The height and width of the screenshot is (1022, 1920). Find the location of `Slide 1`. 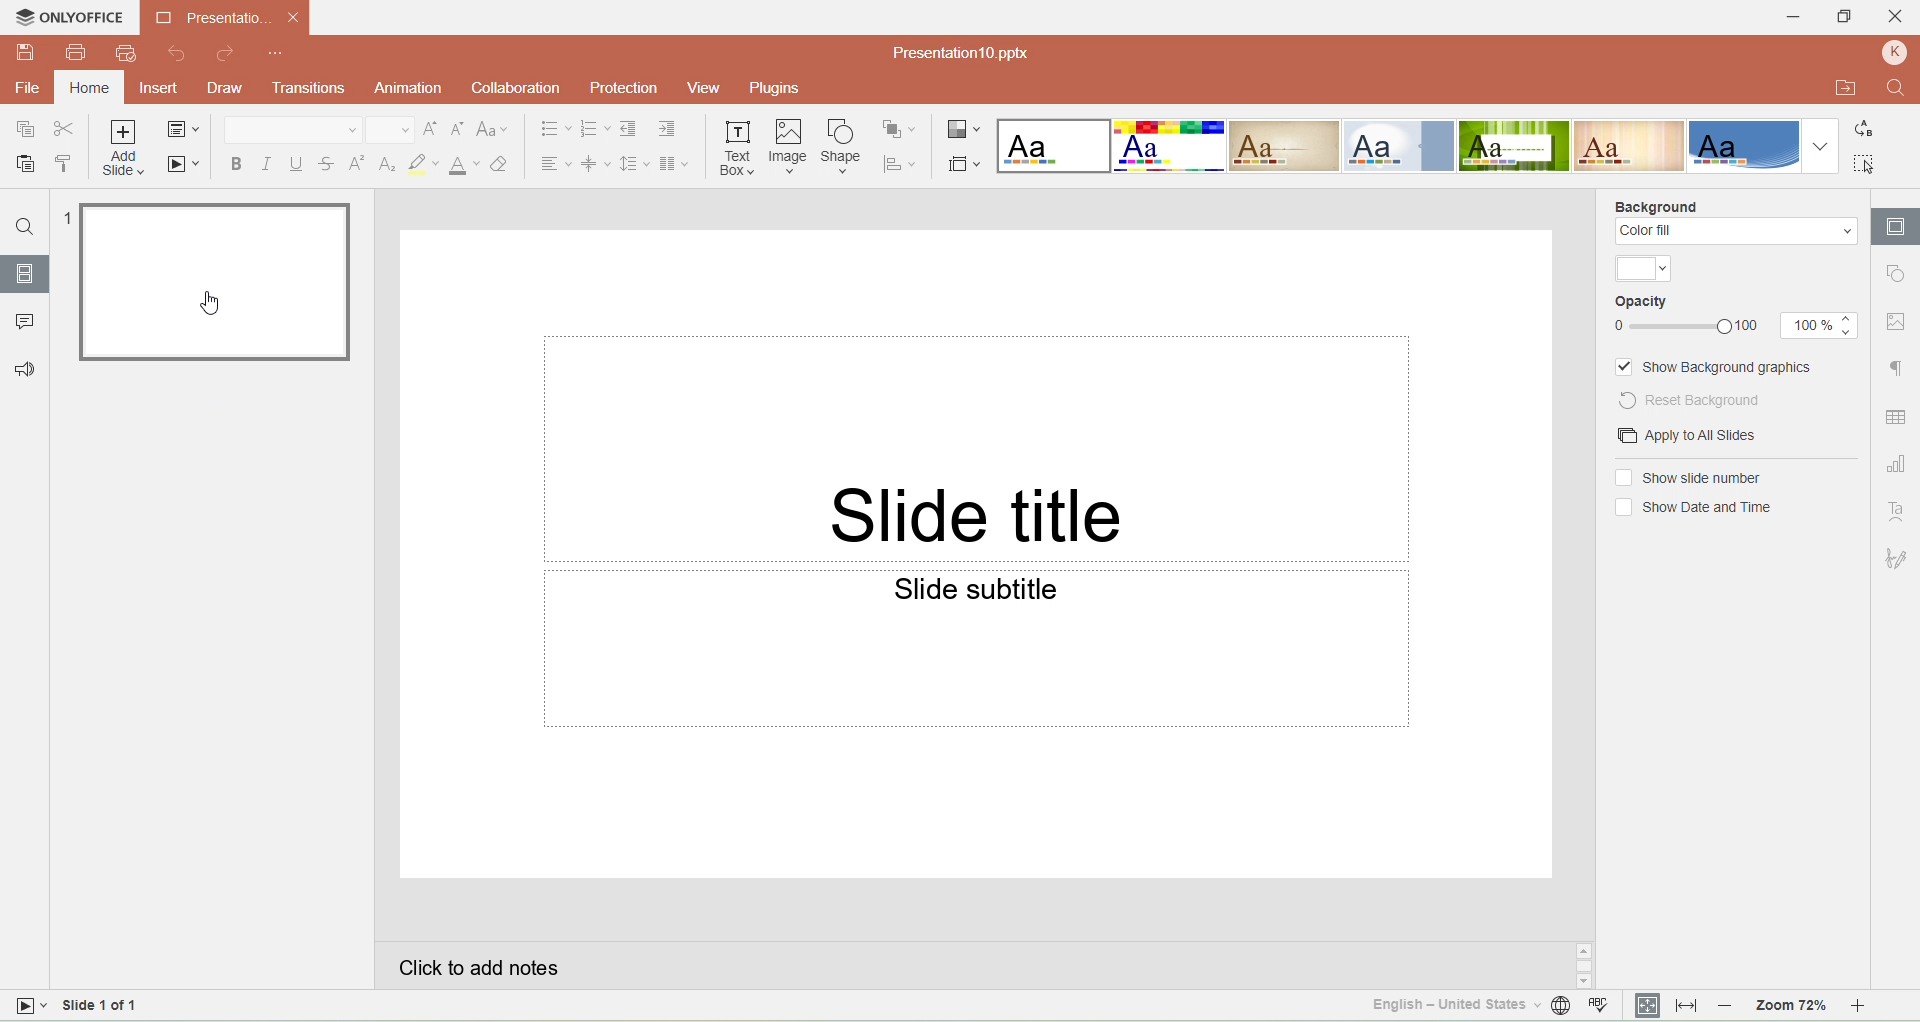

Slide 1 is located at coordinates (215, 283).